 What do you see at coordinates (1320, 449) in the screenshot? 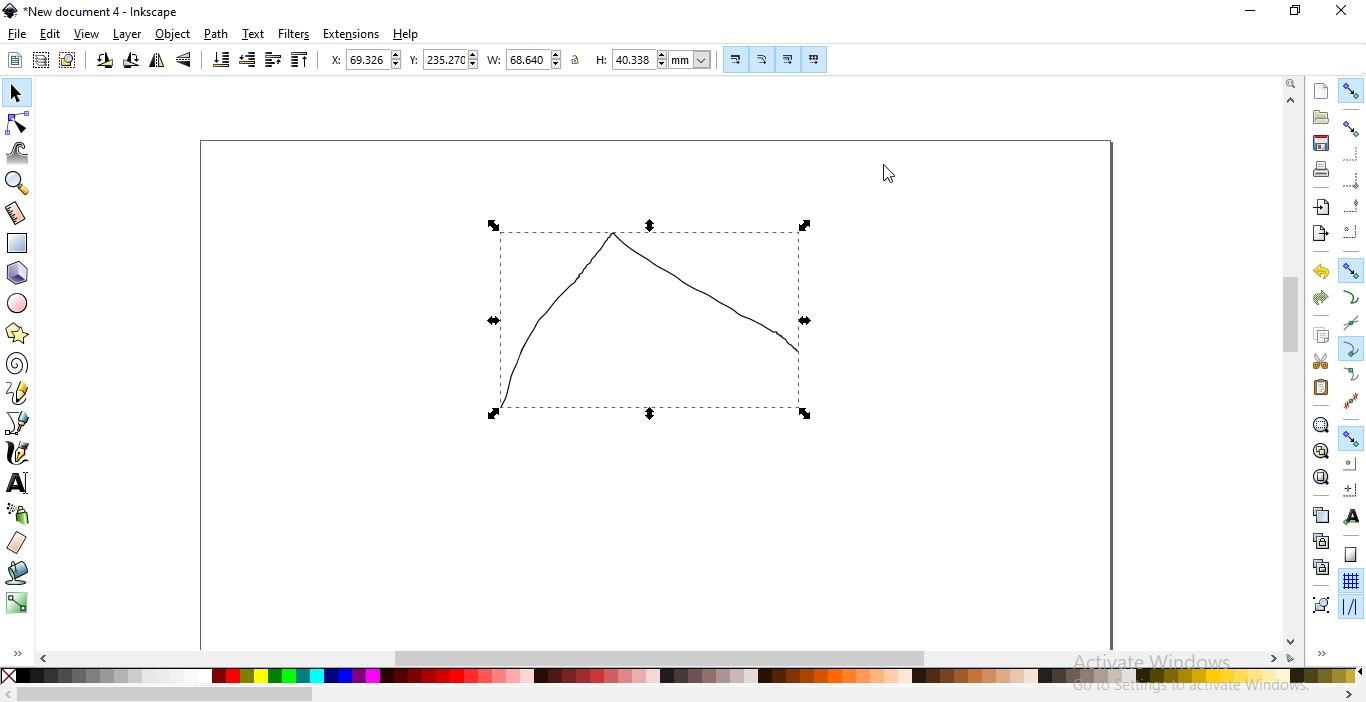
I see `zoom to fit drawing` at bounding box center [1320, 449].